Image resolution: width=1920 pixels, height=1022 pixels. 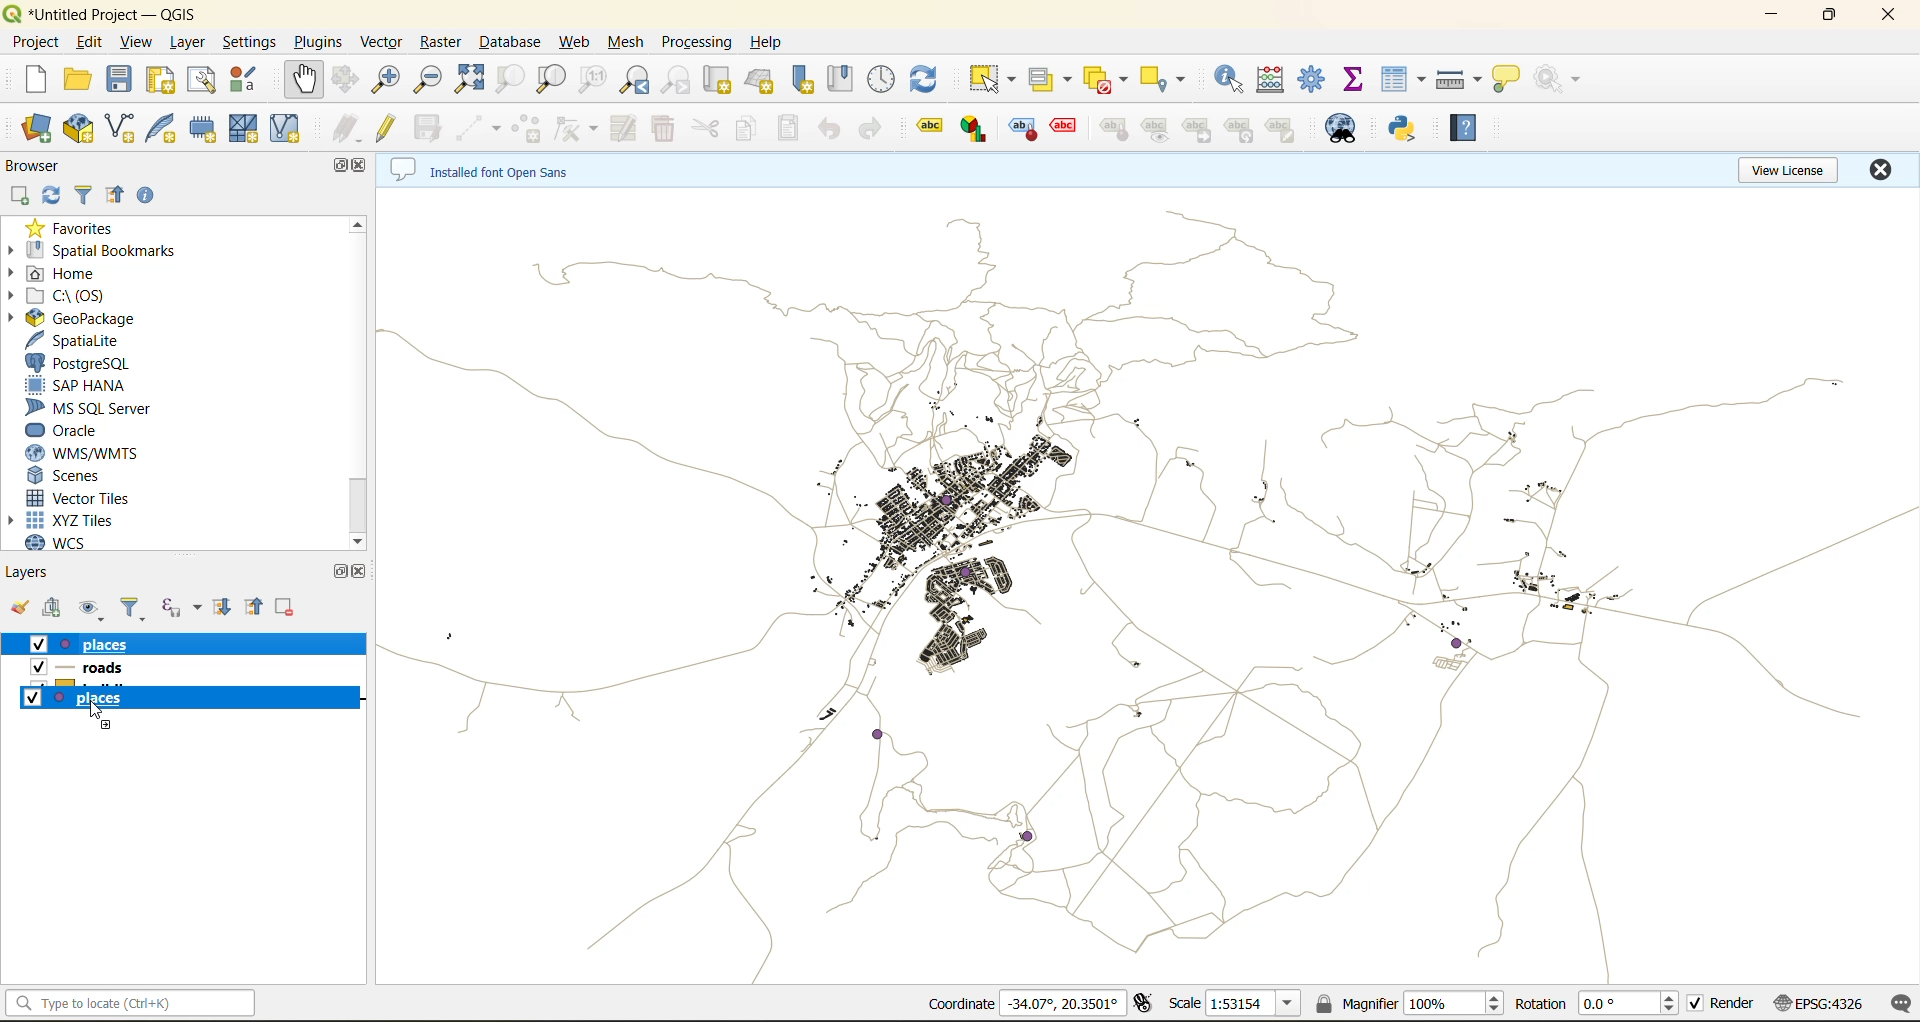 What do you see at coordinates (97, 319) in the screenshot?
I see `geopackage` at bounding box center [97, 319].